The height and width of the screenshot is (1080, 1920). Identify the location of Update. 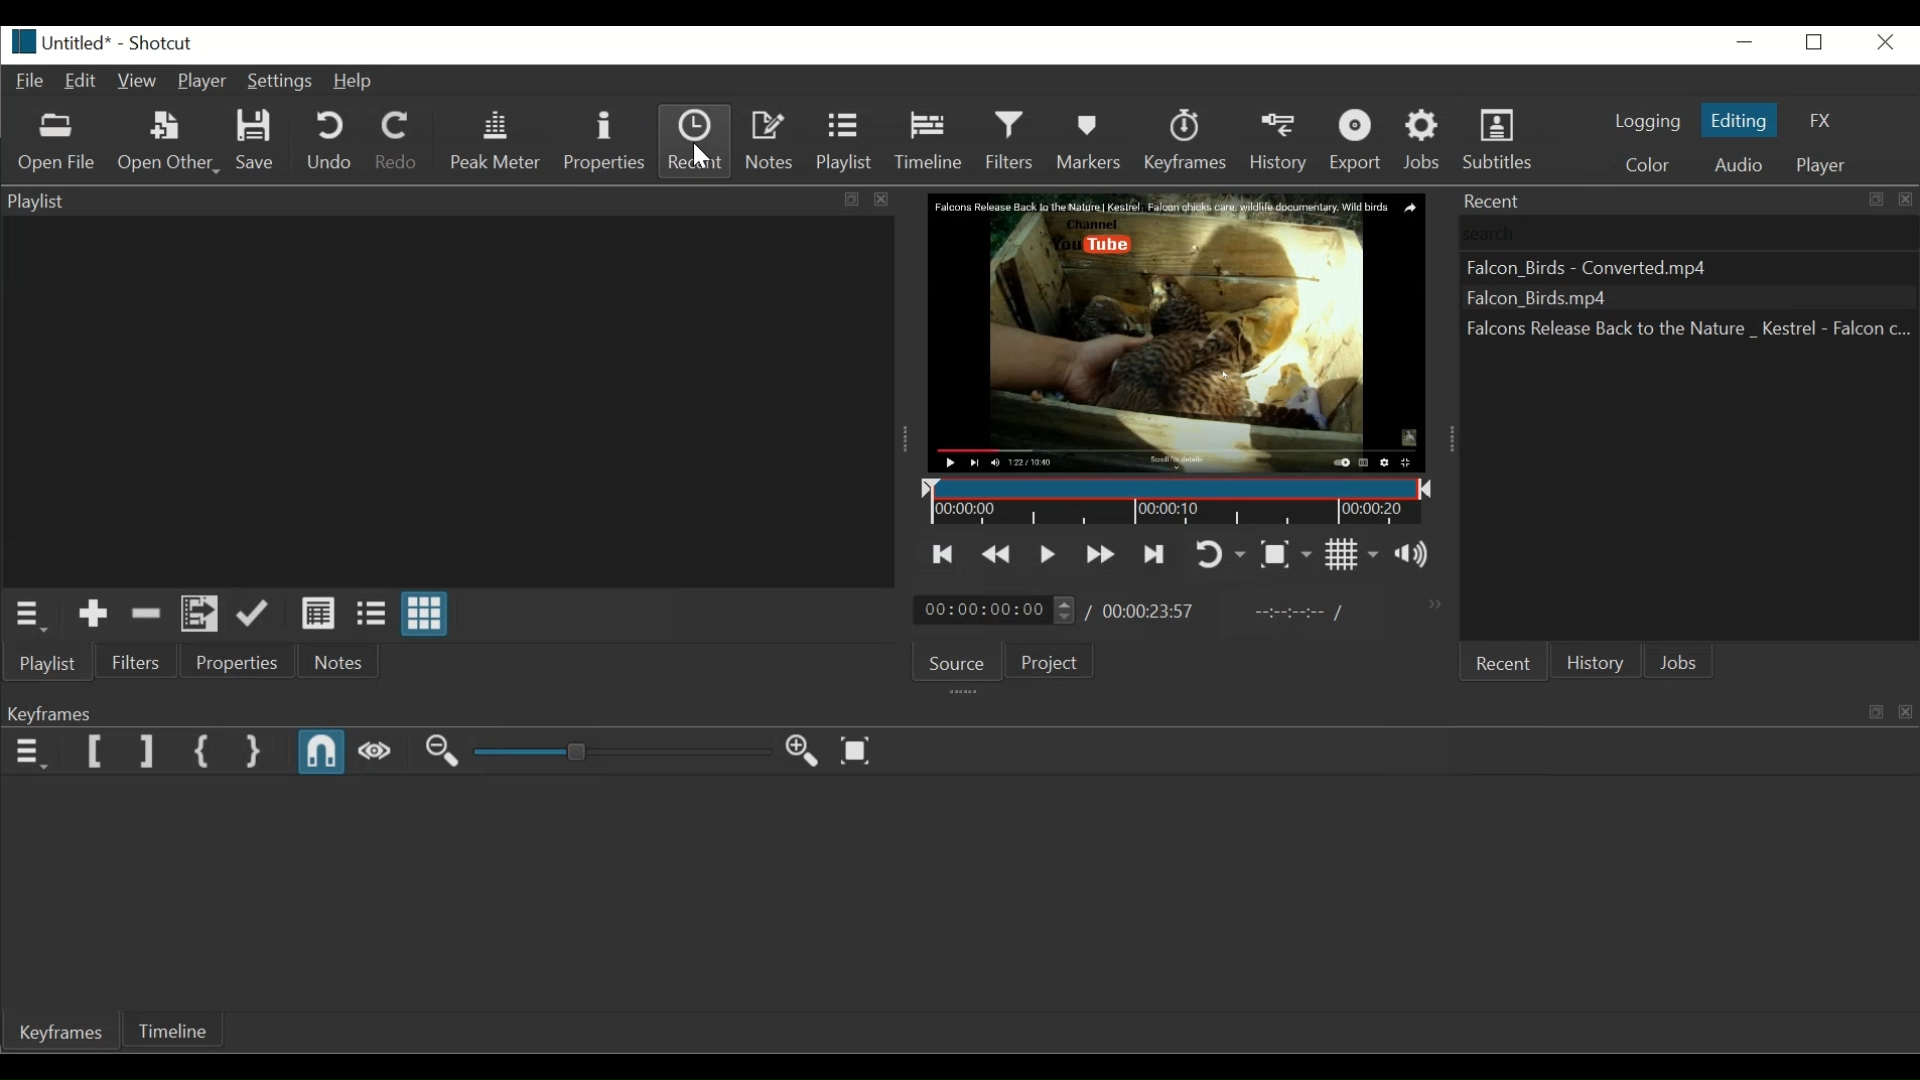
(253, 614).